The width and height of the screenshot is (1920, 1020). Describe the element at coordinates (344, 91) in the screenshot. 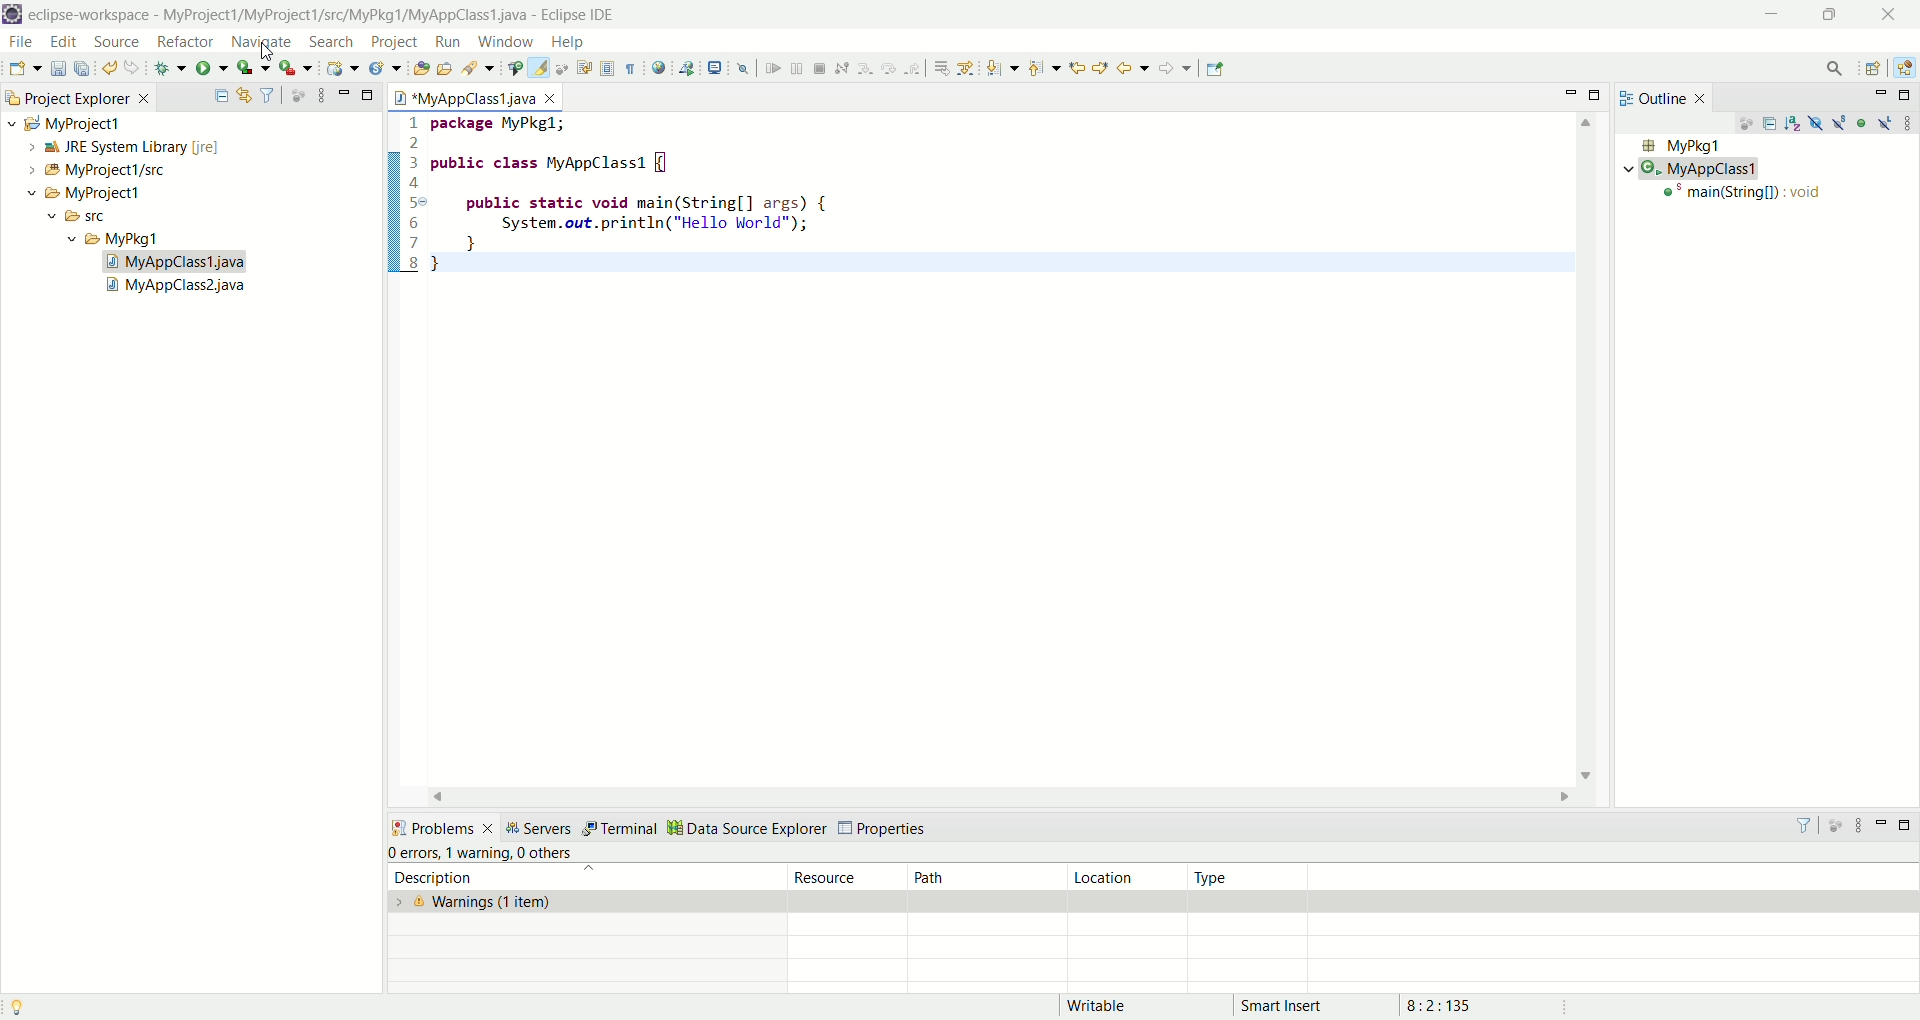

I see `minimize` at that location.